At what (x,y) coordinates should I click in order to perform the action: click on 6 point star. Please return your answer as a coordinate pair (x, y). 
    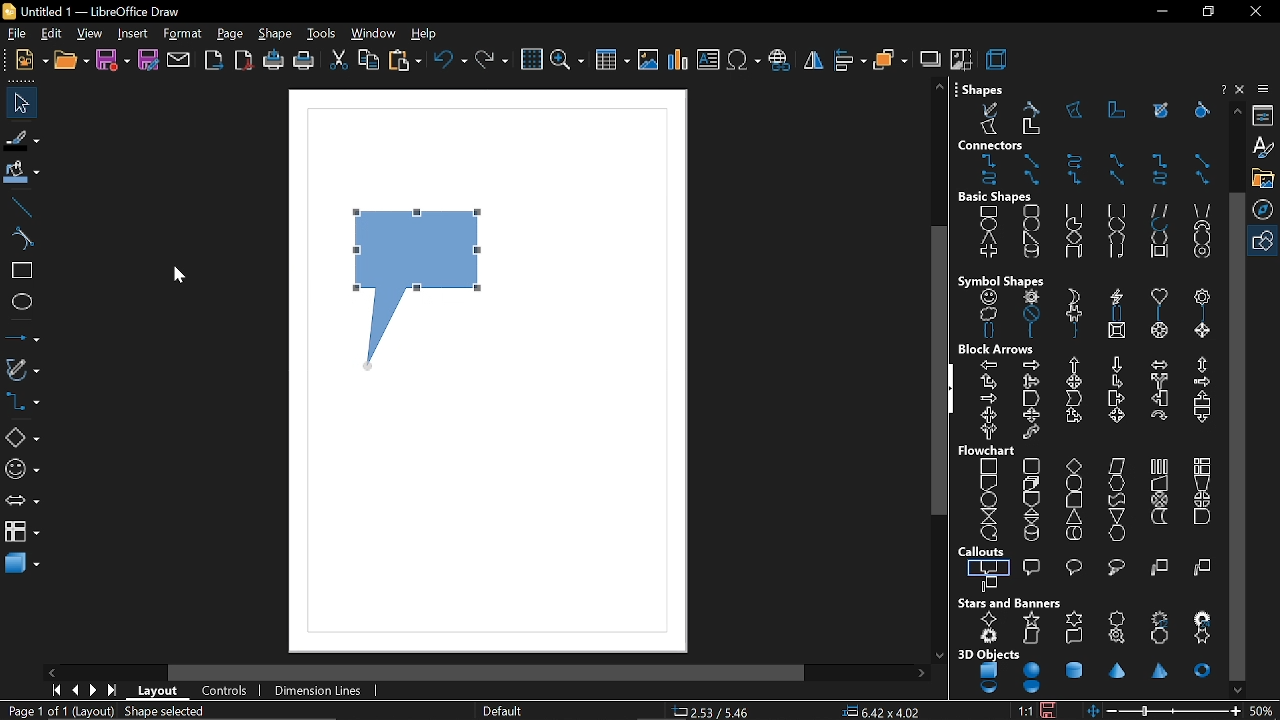
    Looking at the image, I should click on (1073, 619).